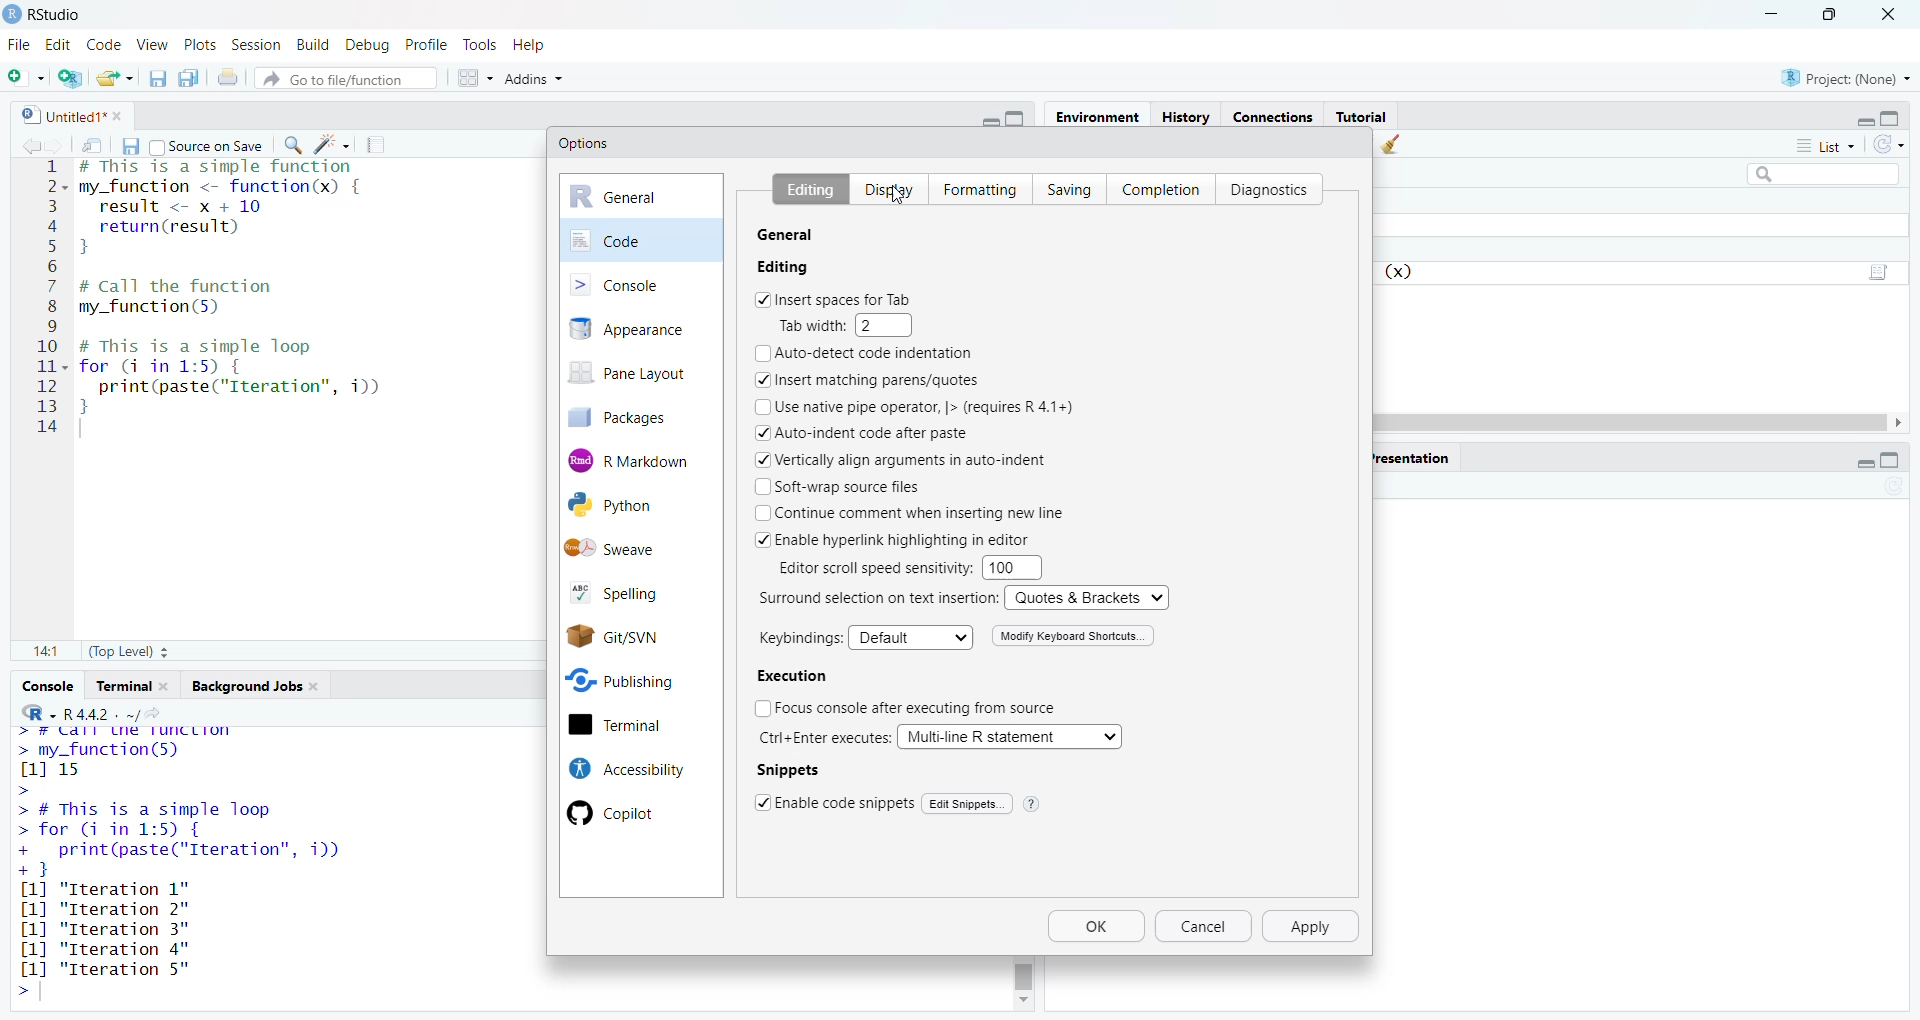 This screenshot has width=1920, height=1020. I want to click on Auto-indent code after paste, so click(872, 433).